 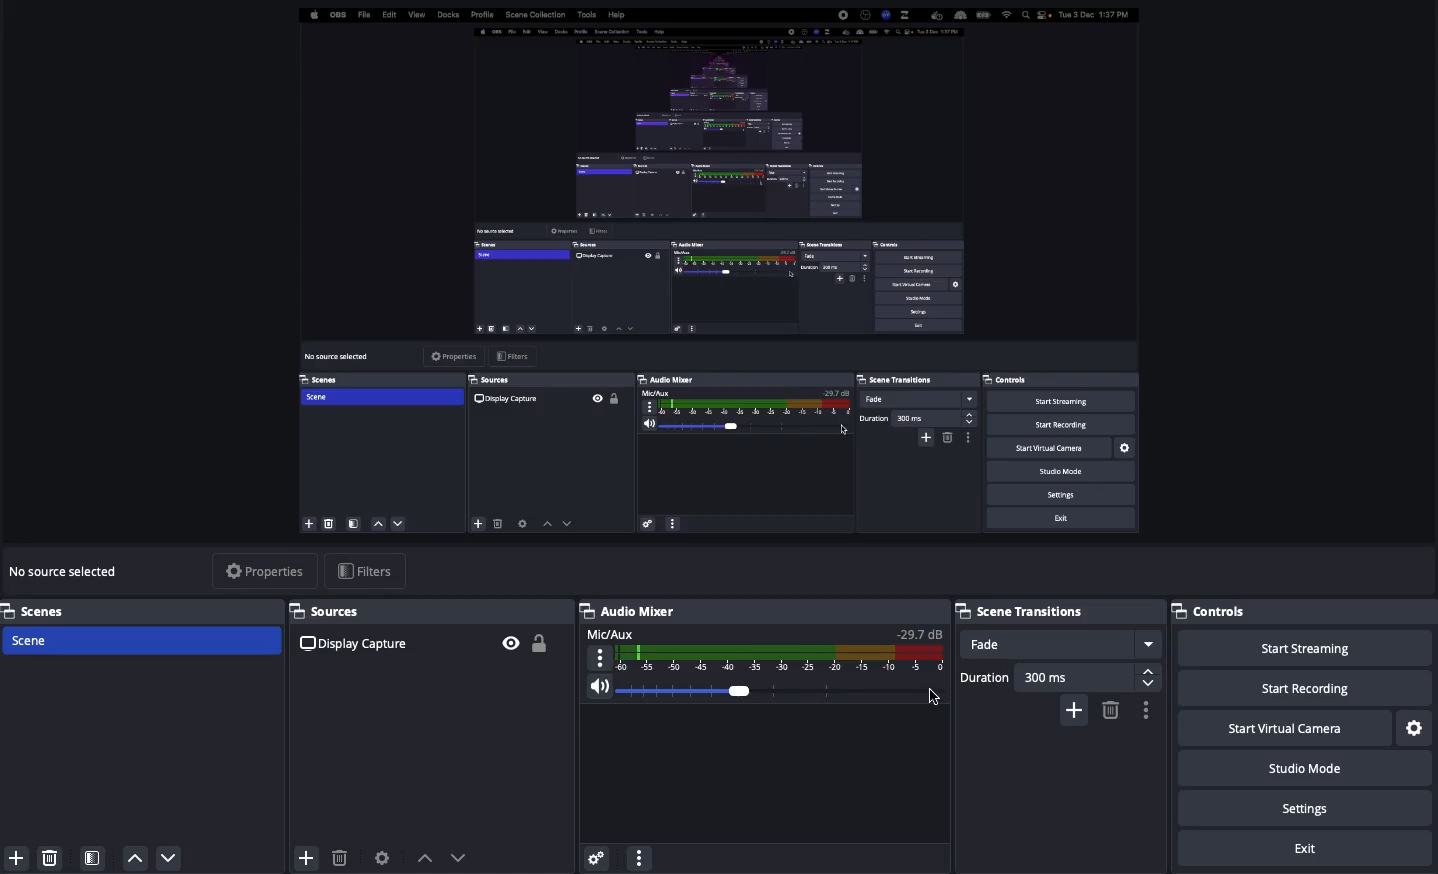 What do you see at coordinates (339, 858) in the screenshot?
I see `Delete` at bounding box center [339, 858].